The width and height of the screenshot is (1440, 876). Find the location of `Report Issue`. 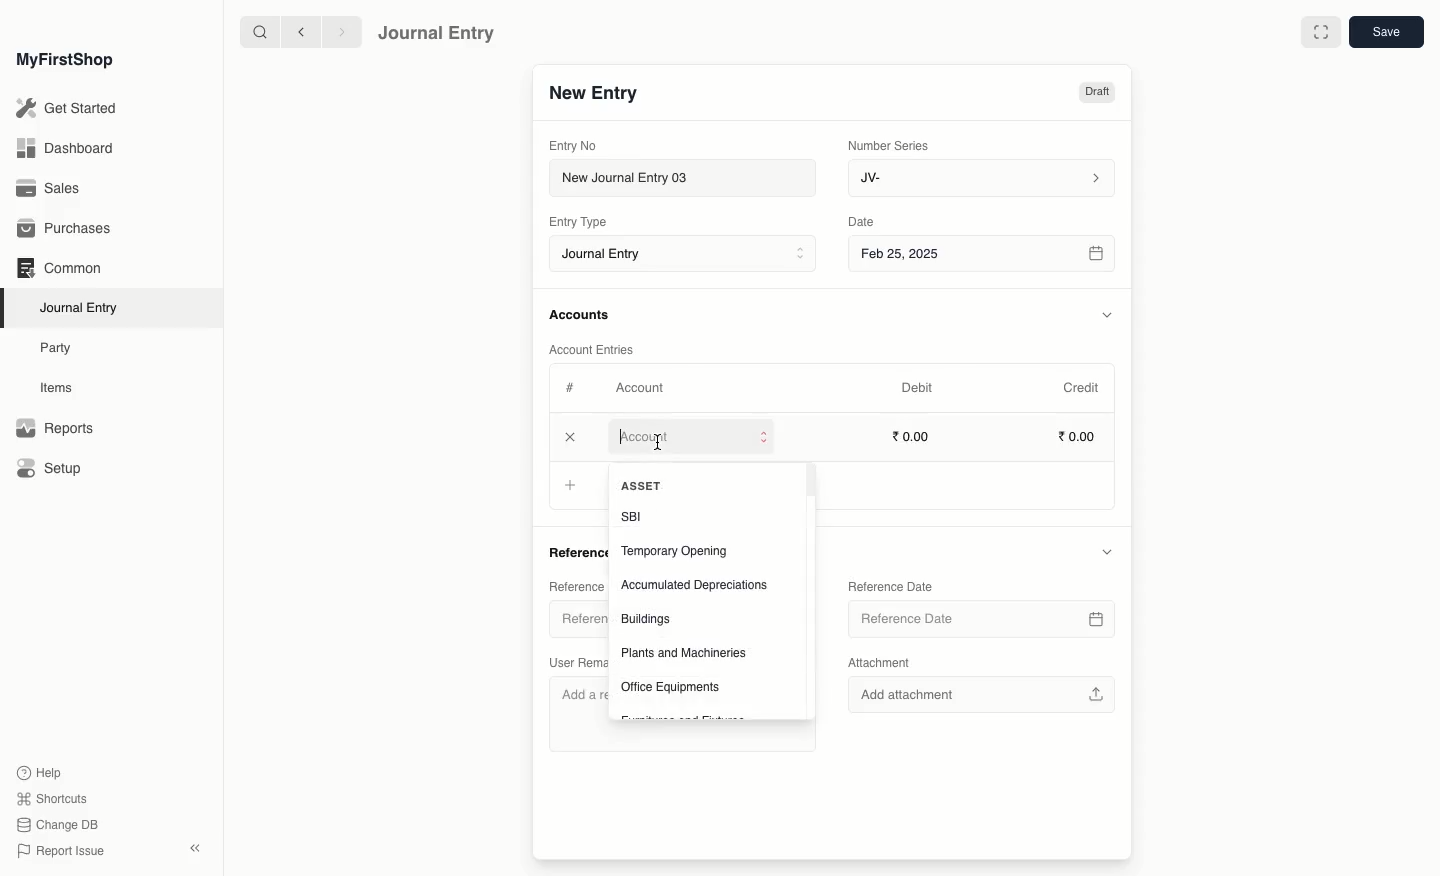

Report Issue is located at coordinates (59, 851).